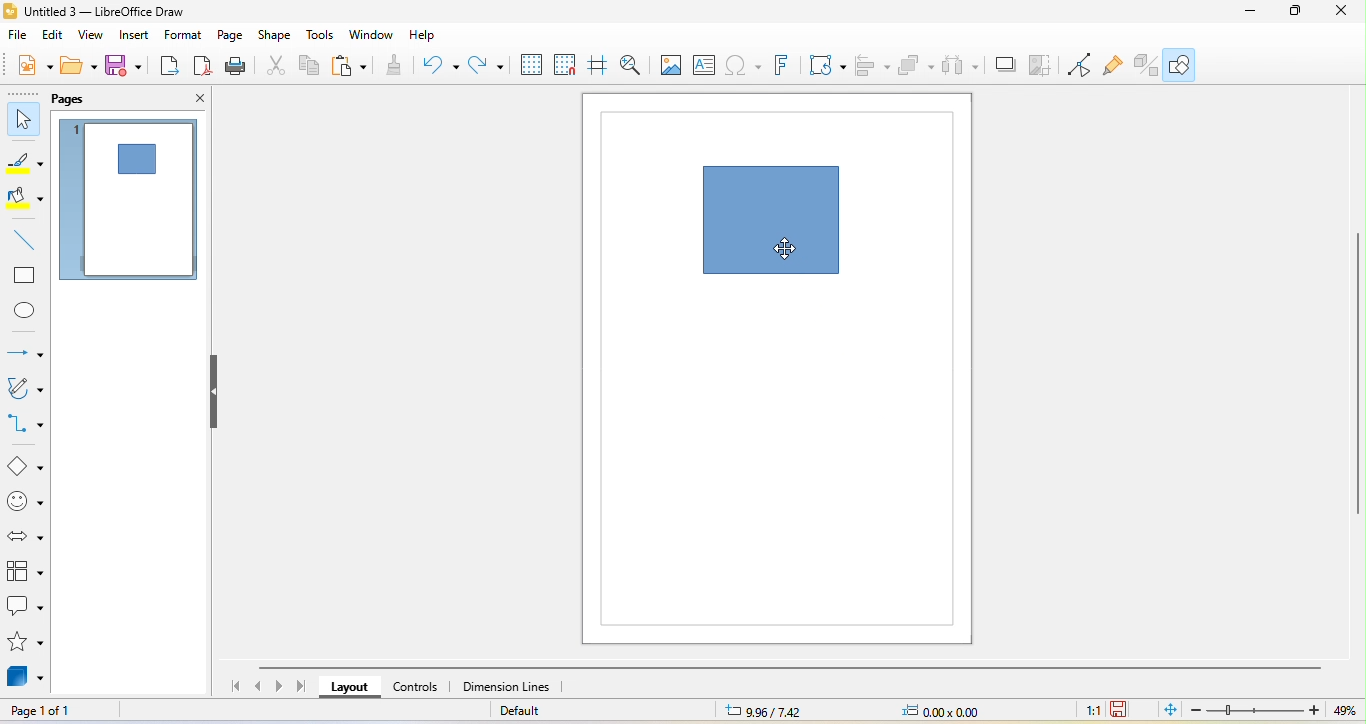  Describe the element at coordinates (960, 65) in the screenshot. I see `select at least three object to distribute` at that location.